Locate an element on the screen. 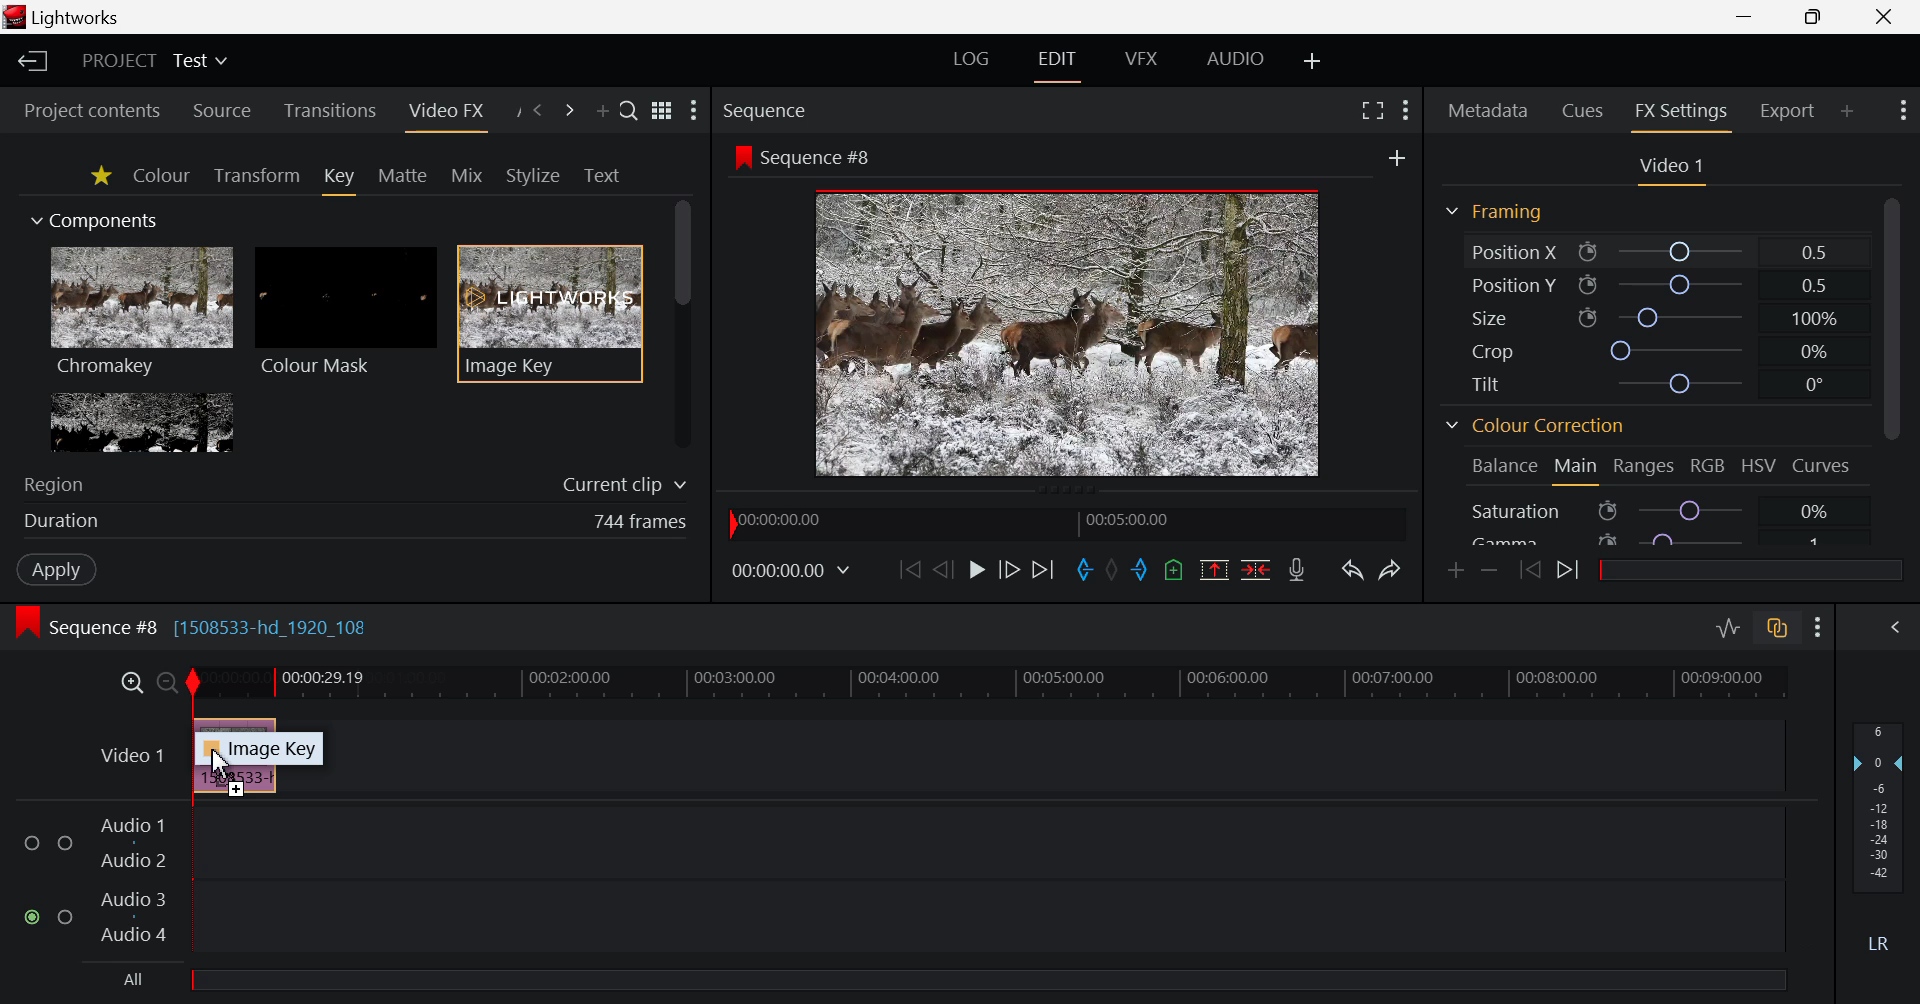 The image size is (1920, 1004). Sequence #8 is located at coordinates (820, 157).